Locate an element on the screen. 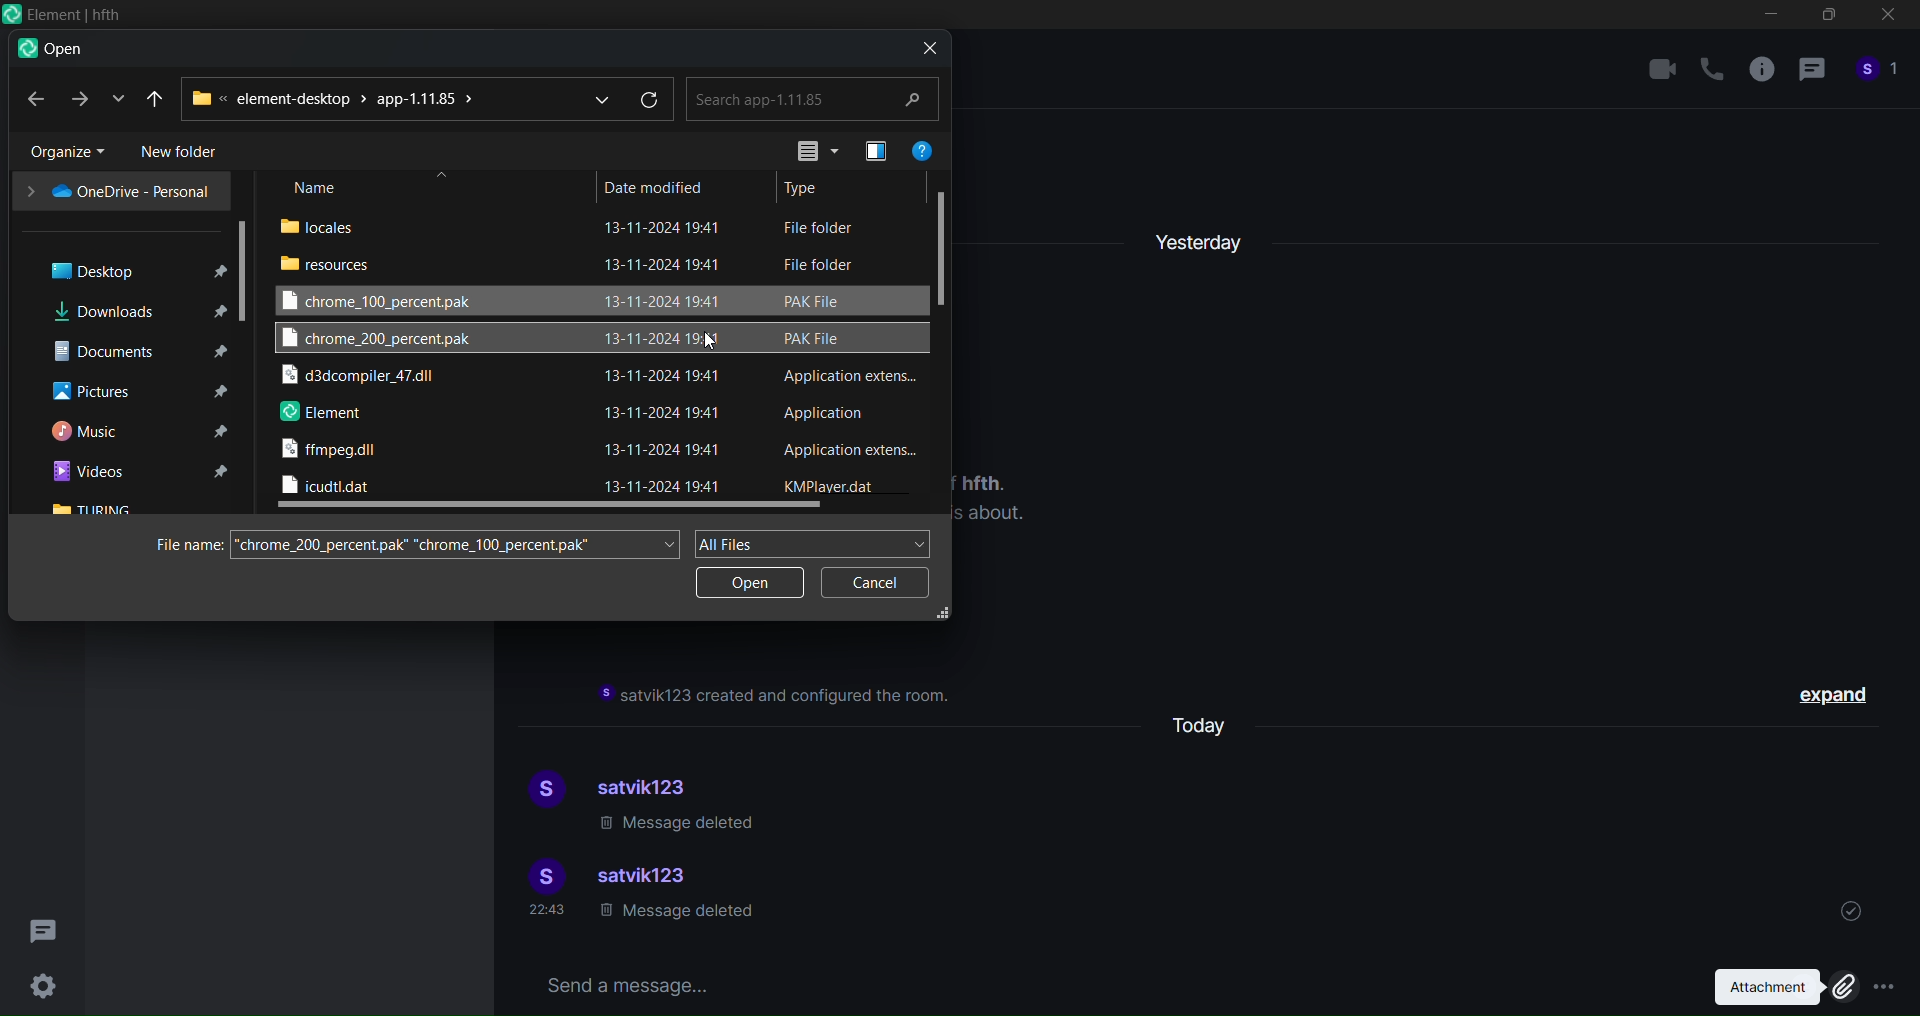 This screenshot has height=1016, width=1920. documents is located at coordinates (133, 350).